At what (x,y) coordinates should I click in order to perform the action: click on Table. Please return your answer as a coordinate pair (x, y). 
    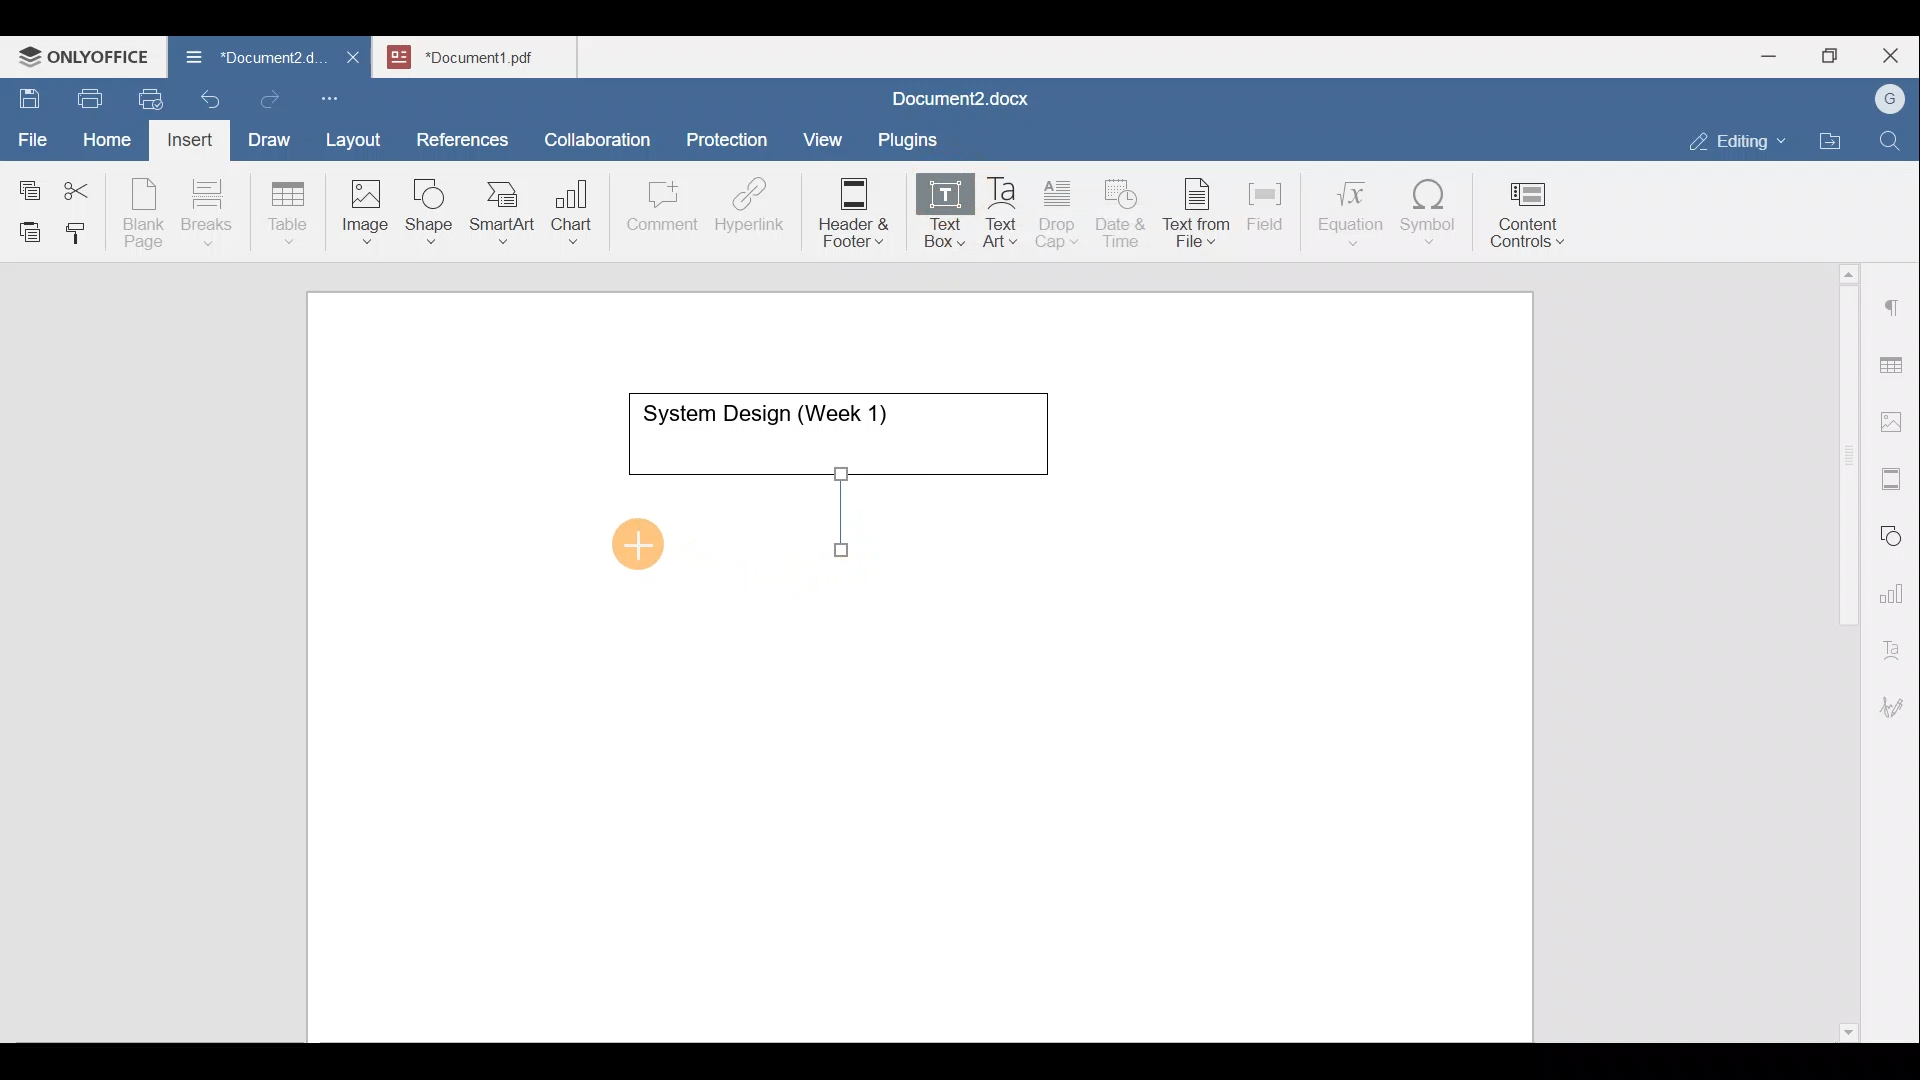
    Looking at the image, I should click on (289, 208).